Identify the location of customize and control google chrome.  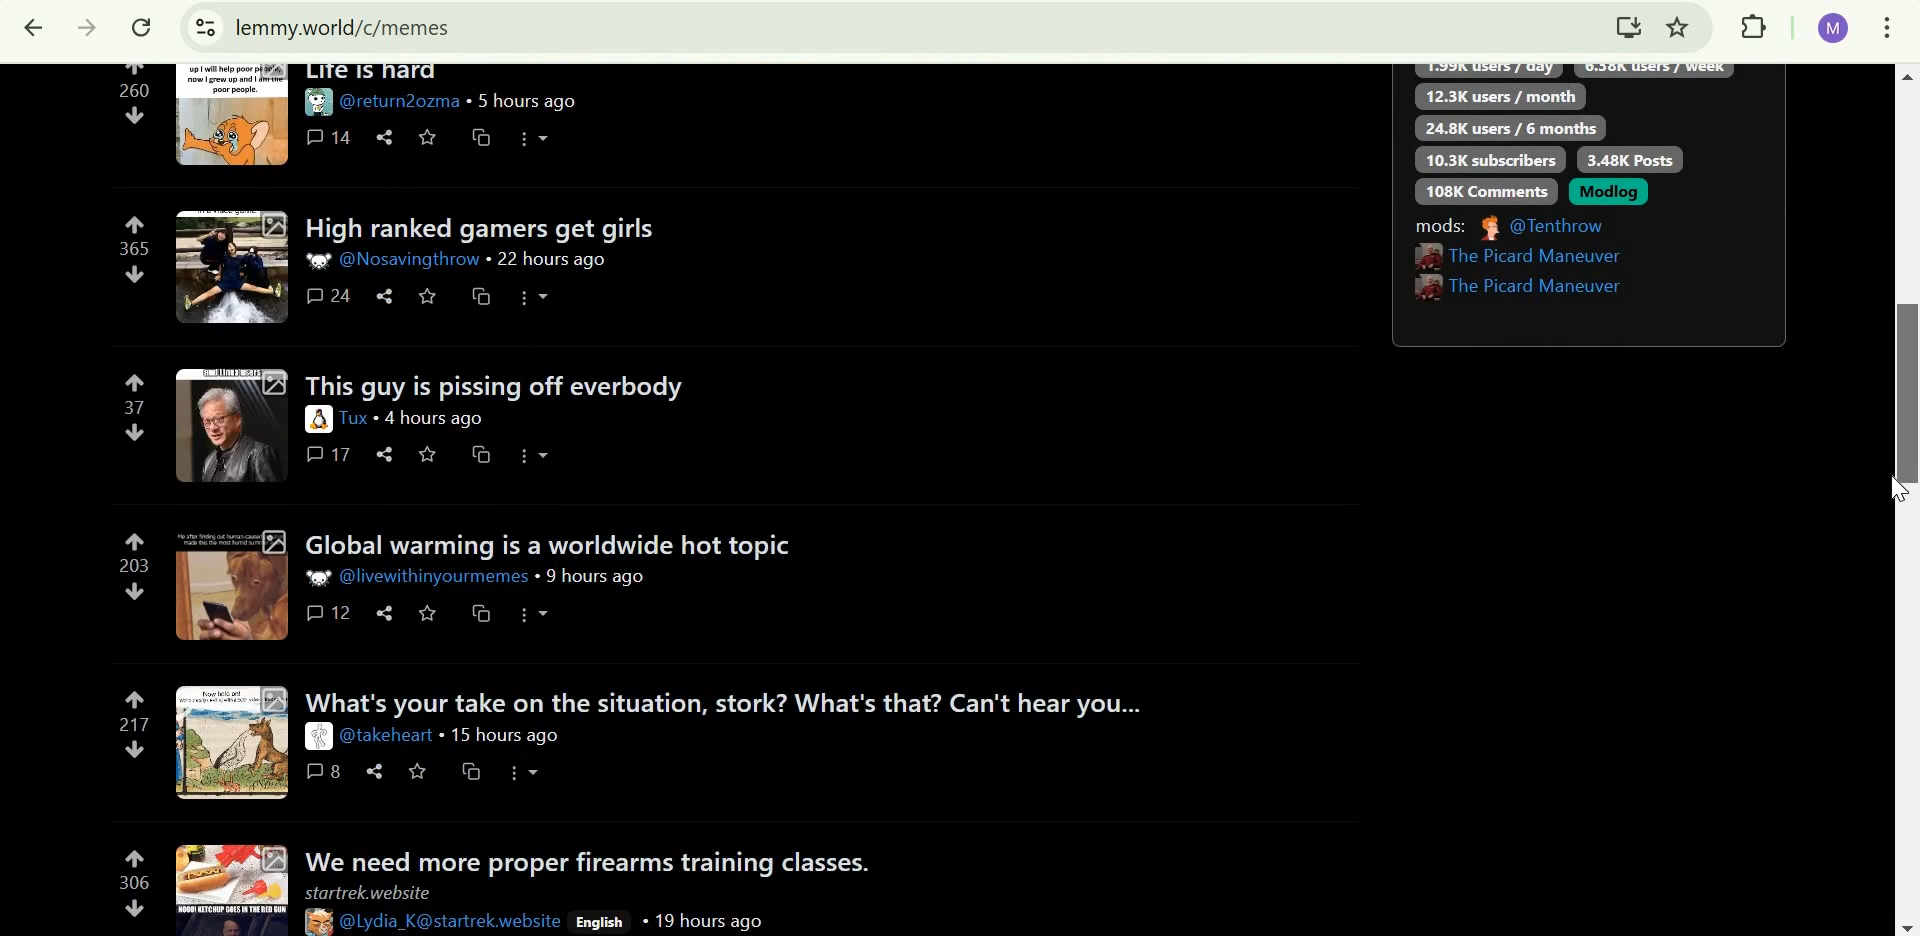
(1888, 31).